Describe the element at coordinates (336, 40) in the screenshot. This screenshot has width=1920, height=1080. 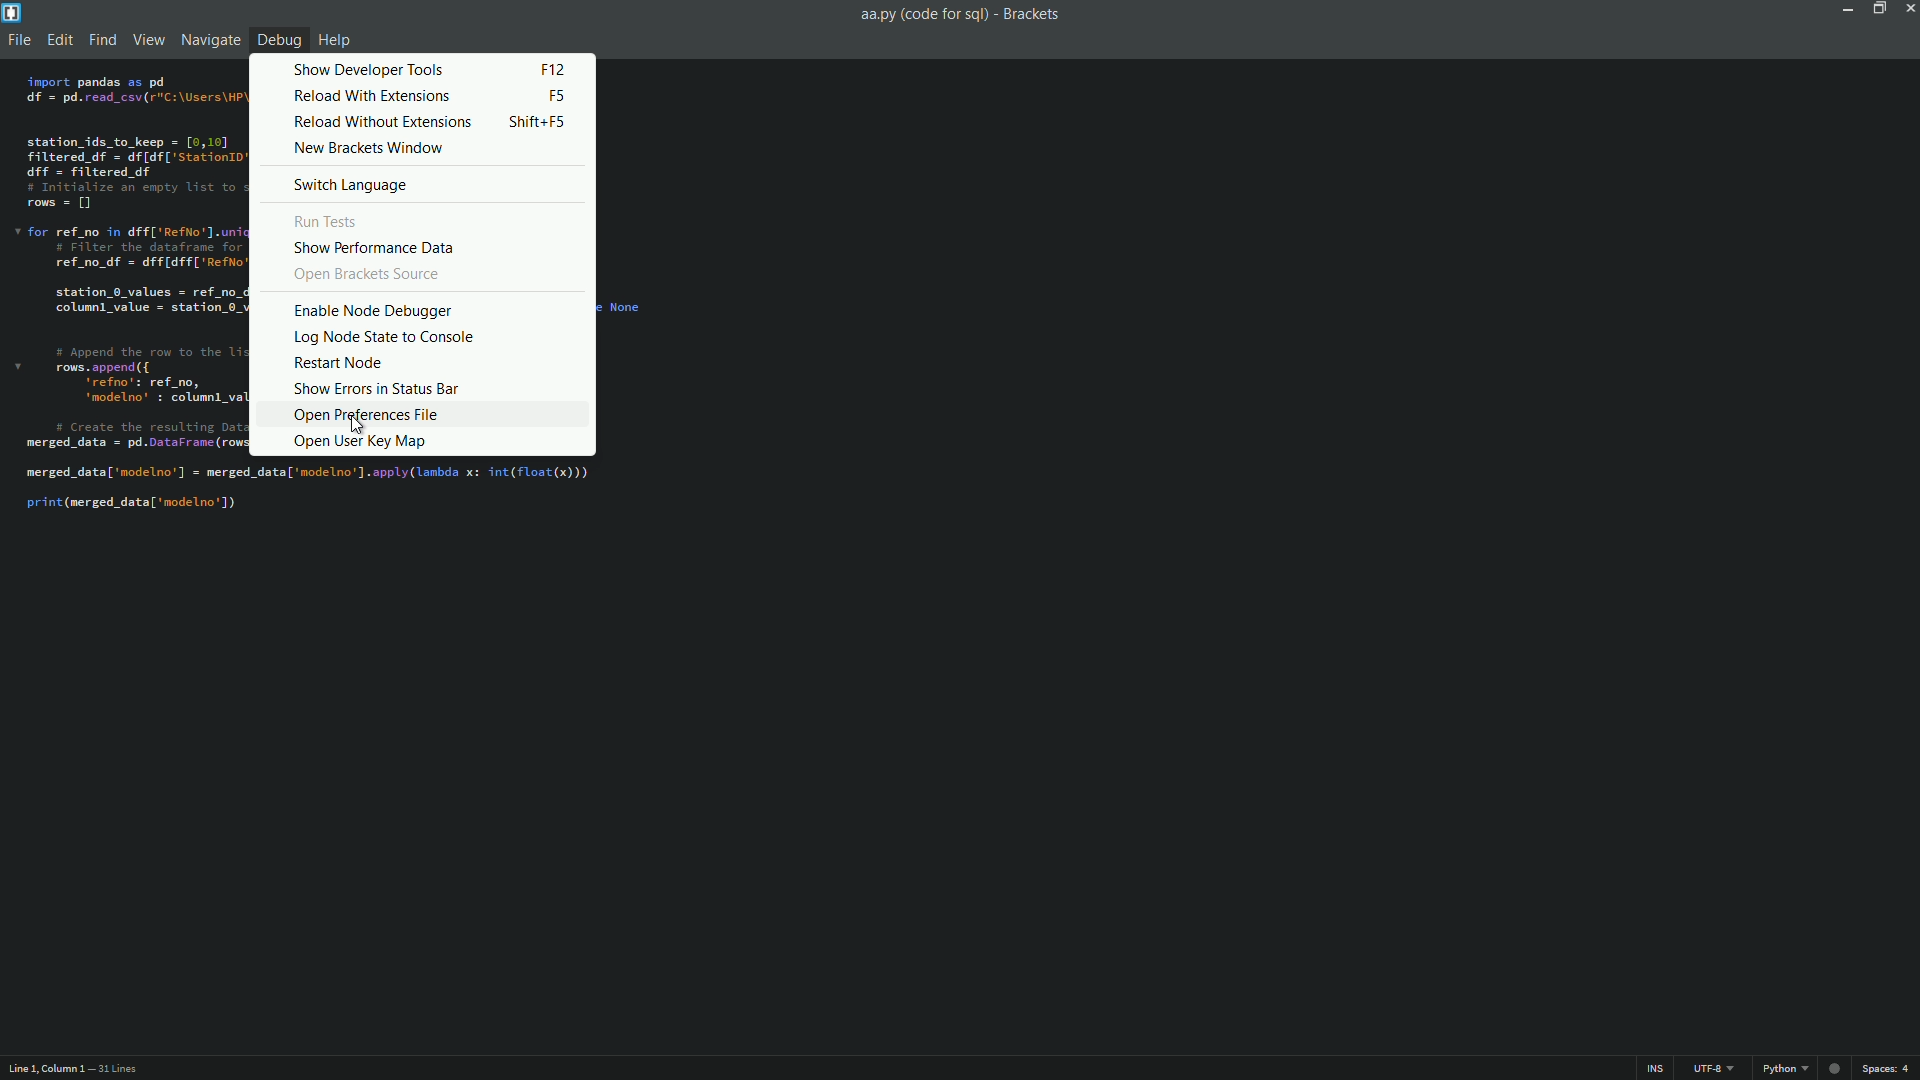
I see `help menu` at that location.